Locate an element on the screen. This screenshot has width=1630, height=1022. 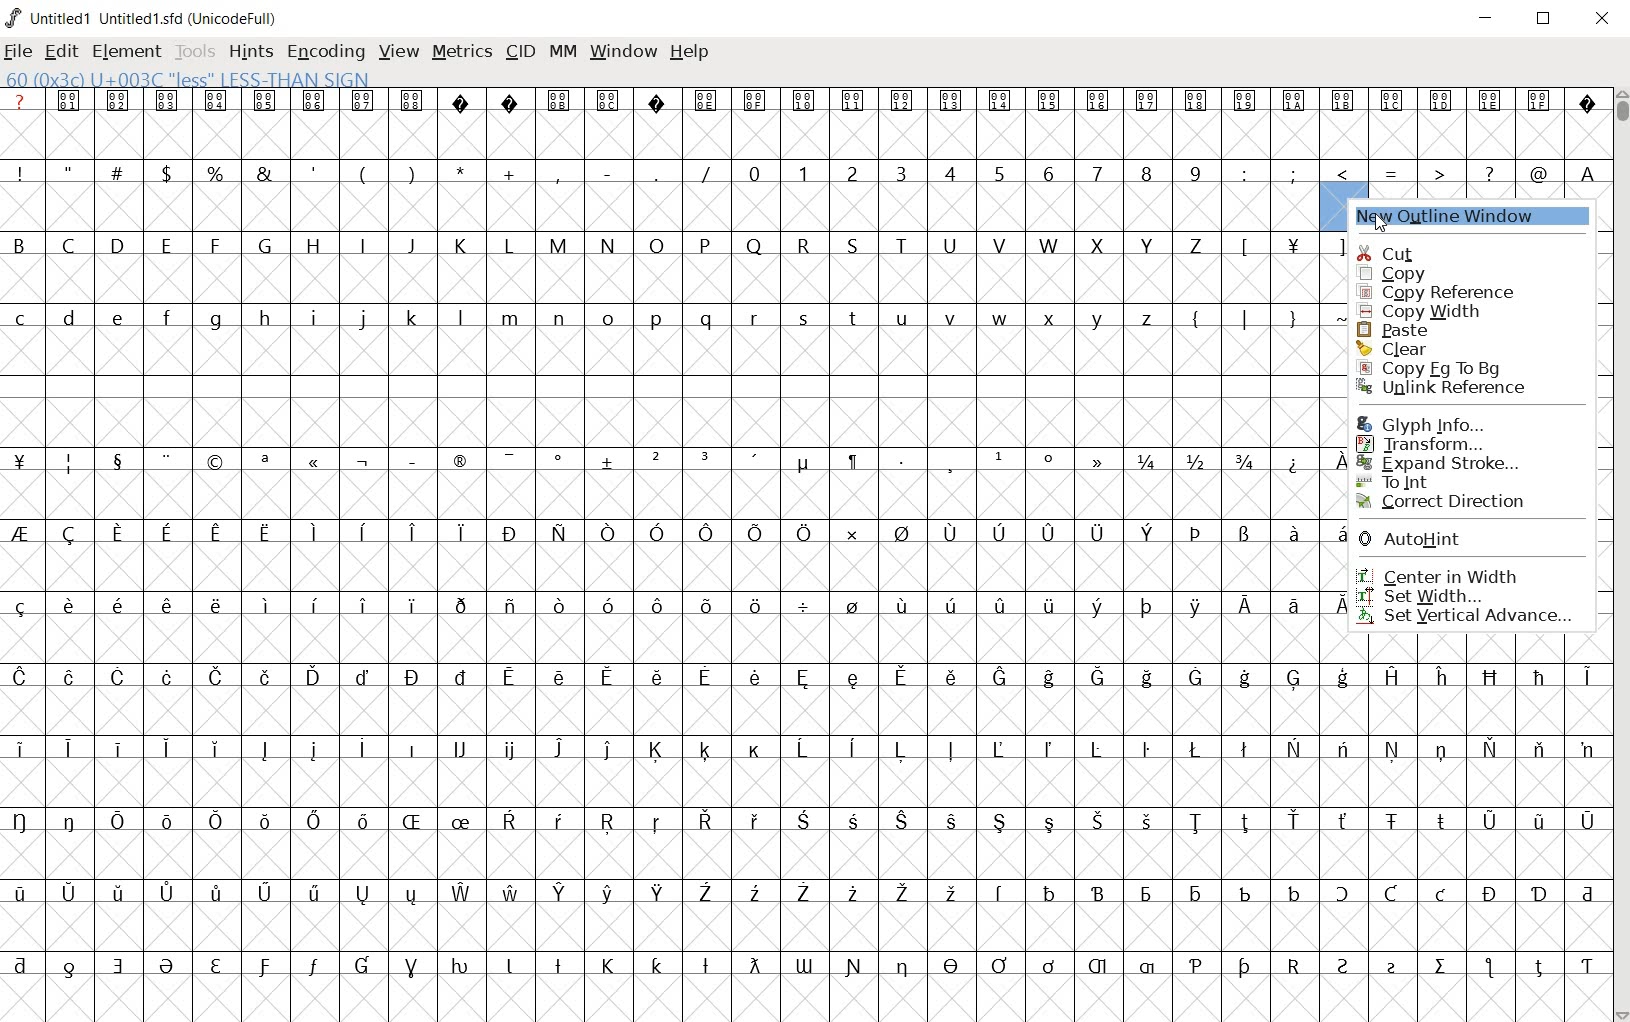
cid is located at coordinates (519, 53).